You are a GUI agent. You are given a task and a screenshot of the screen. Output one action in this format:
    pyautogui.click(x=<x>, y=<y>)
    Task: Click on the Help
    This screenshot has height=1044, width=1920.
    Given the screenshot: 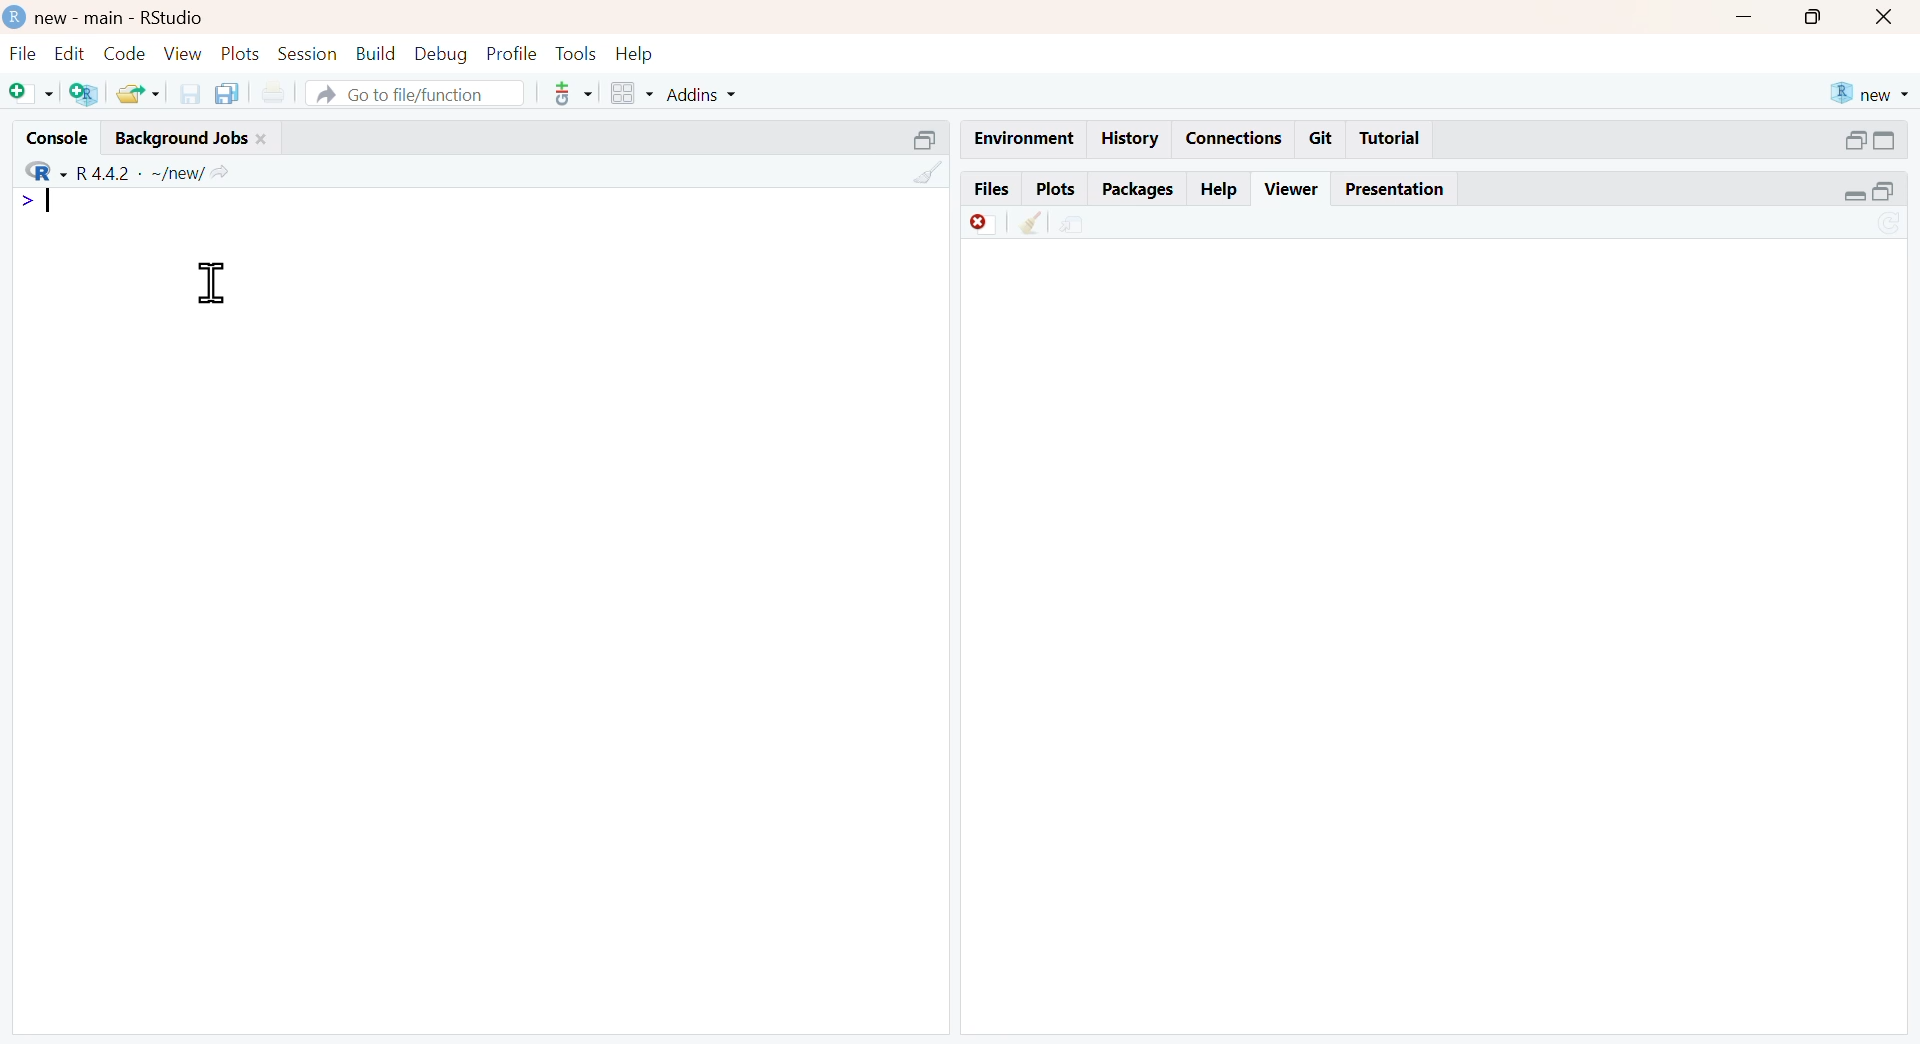 What is the action you would take?
    pyautogui.click(x=1223, y=187)
    